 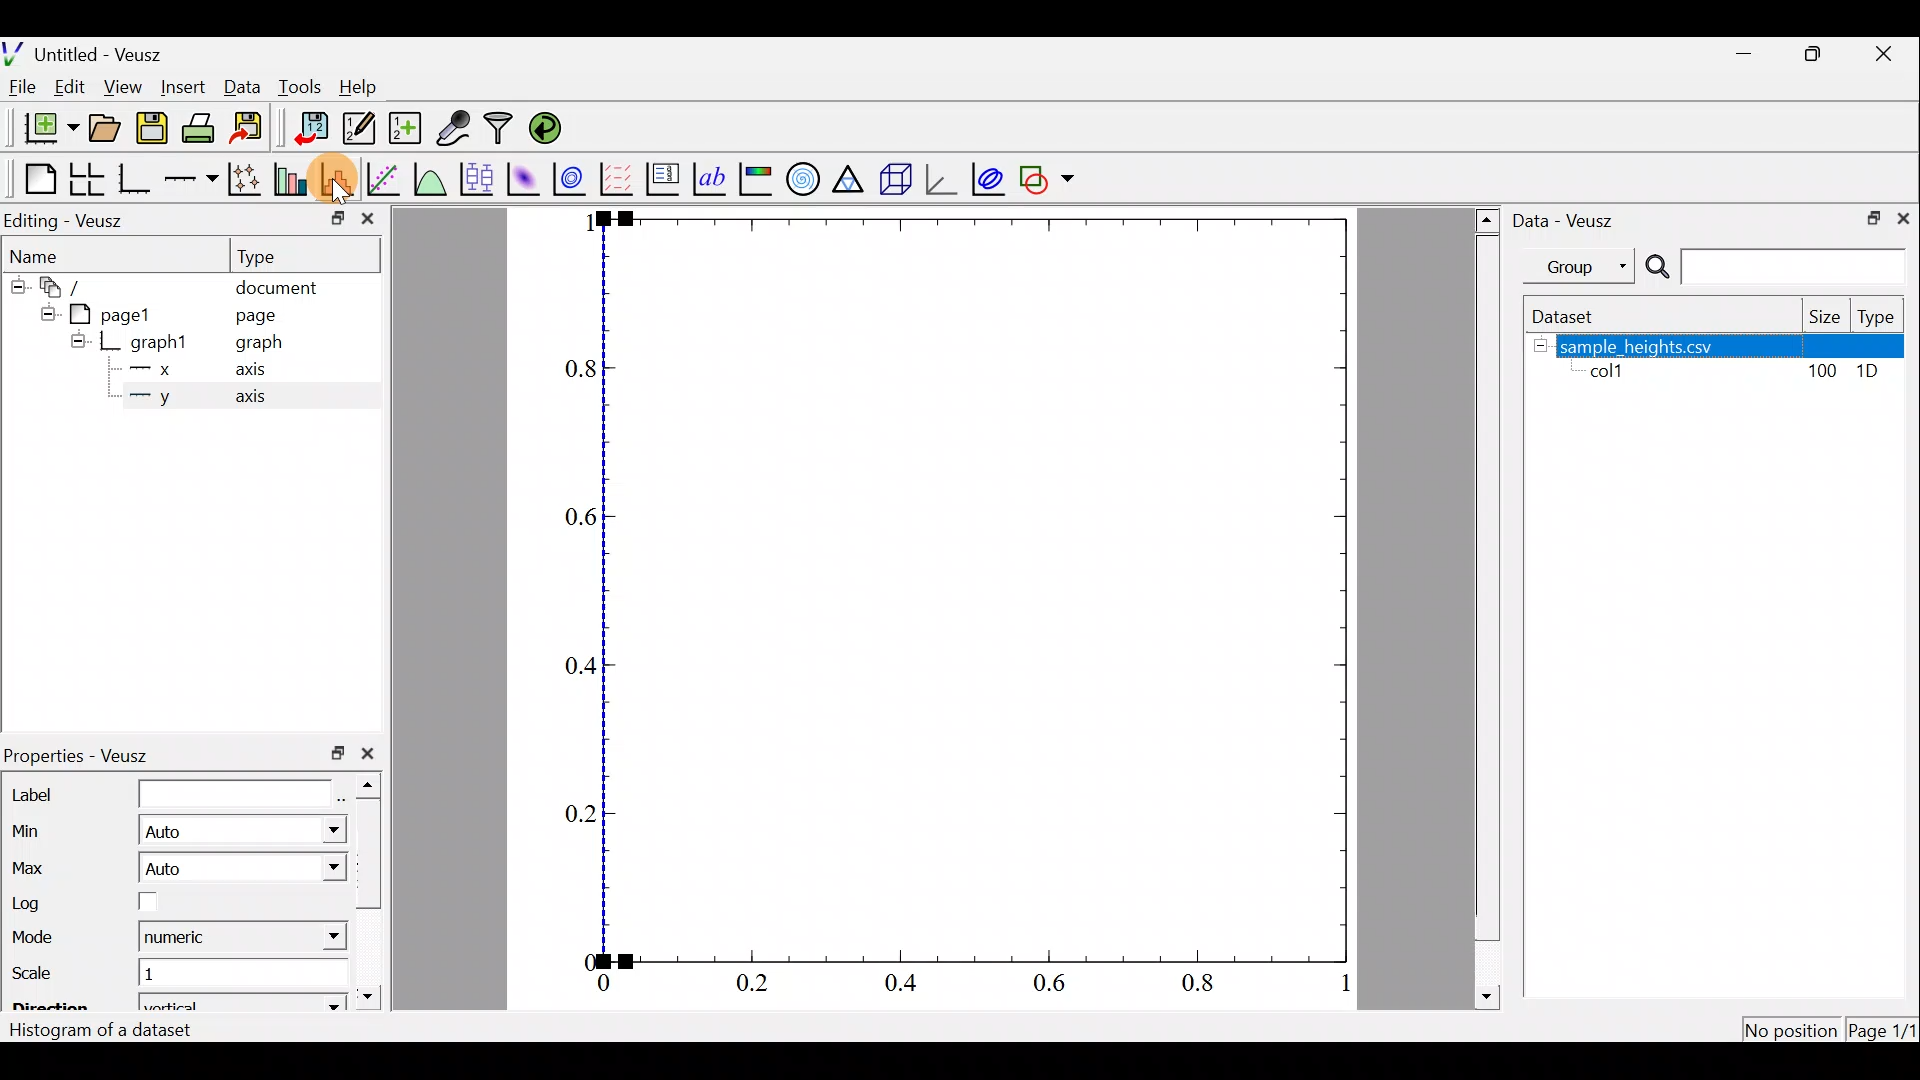 What do you see at coordinates (1871, 219) in the screenshot?
I see `restore down` at bounding box center [1871, 219].